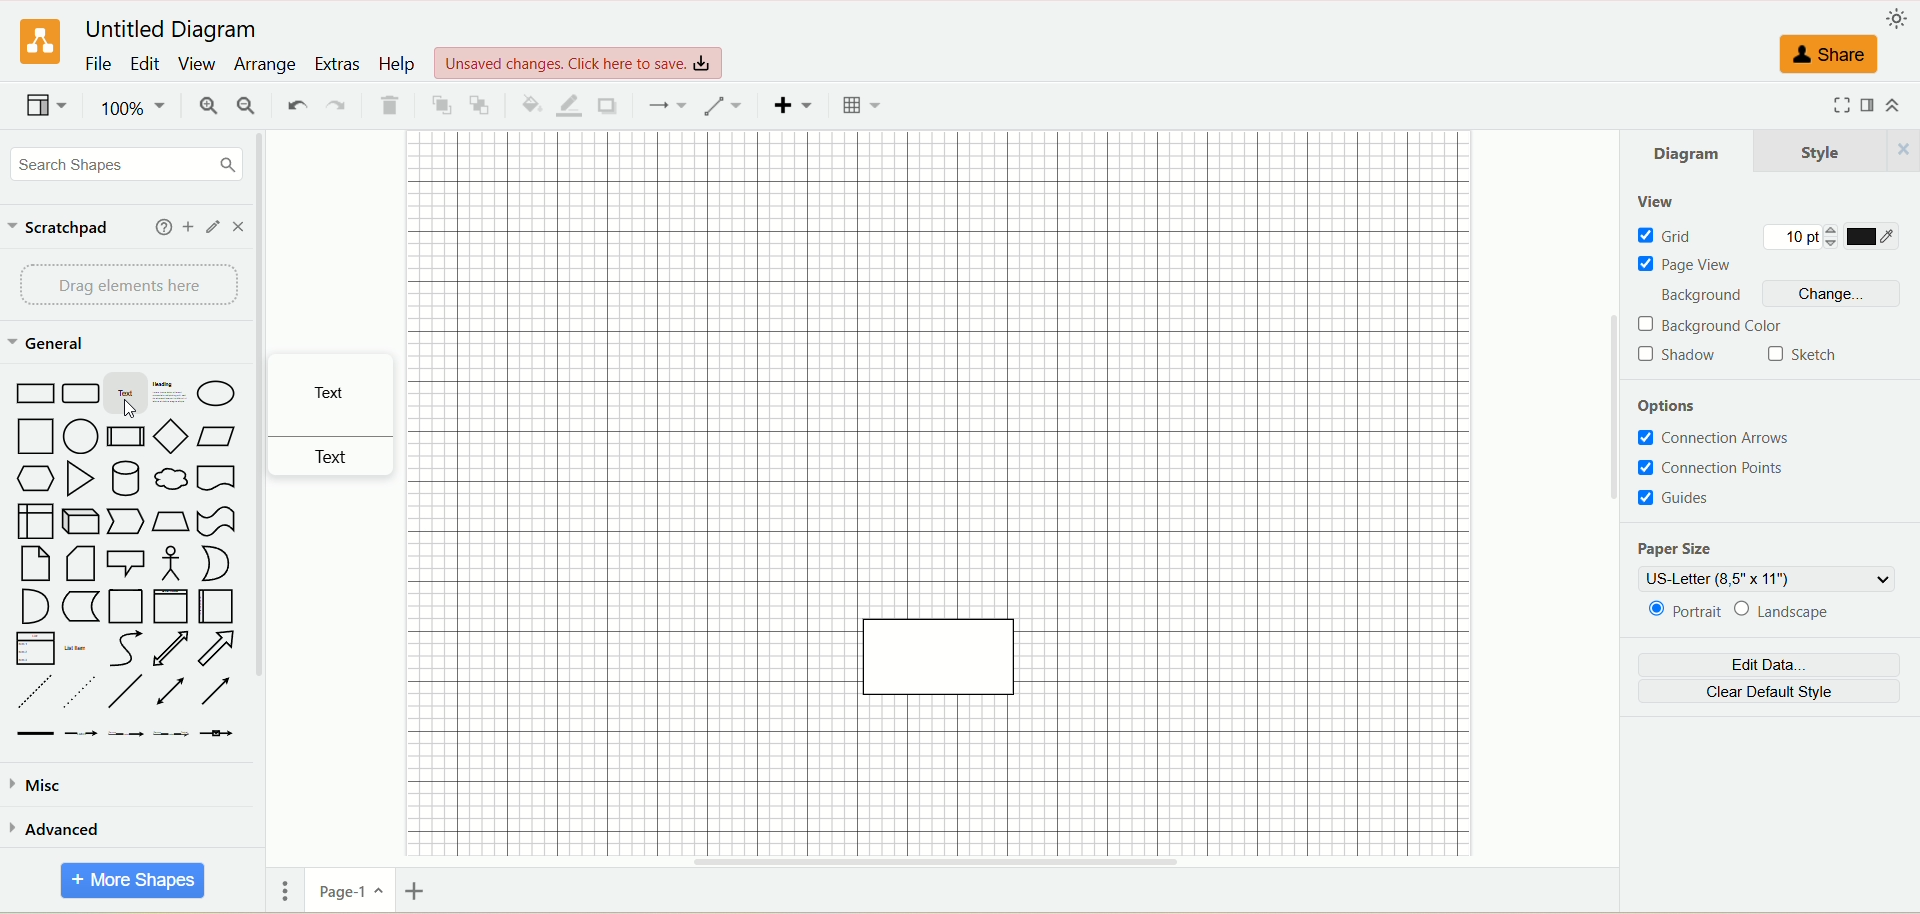 The height and width of the screenshot is (914, 1920). I want to click on process, so click(125, 436).